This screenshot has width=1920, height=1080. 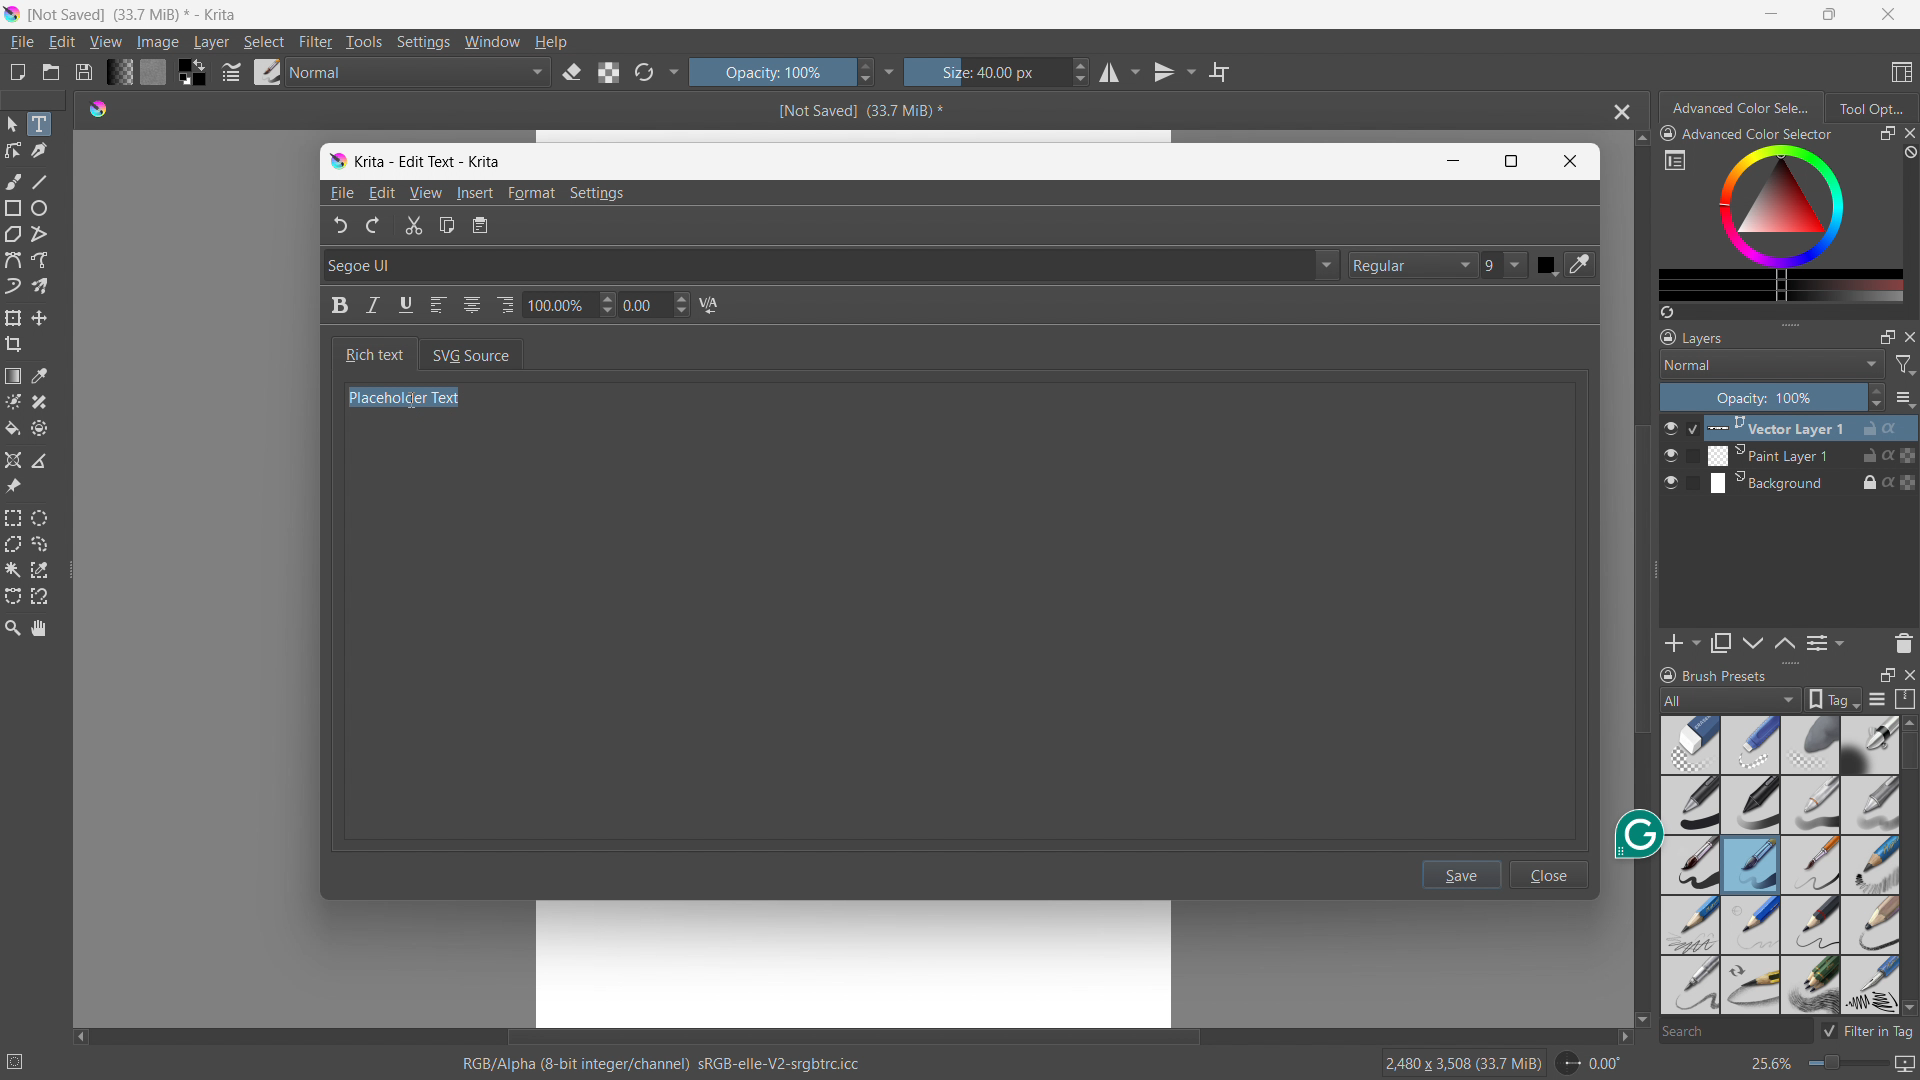 What do you see at coordinates (1908, 153) in the screenshot?
I see `clear all color history` at bounding box center [1908, 153].